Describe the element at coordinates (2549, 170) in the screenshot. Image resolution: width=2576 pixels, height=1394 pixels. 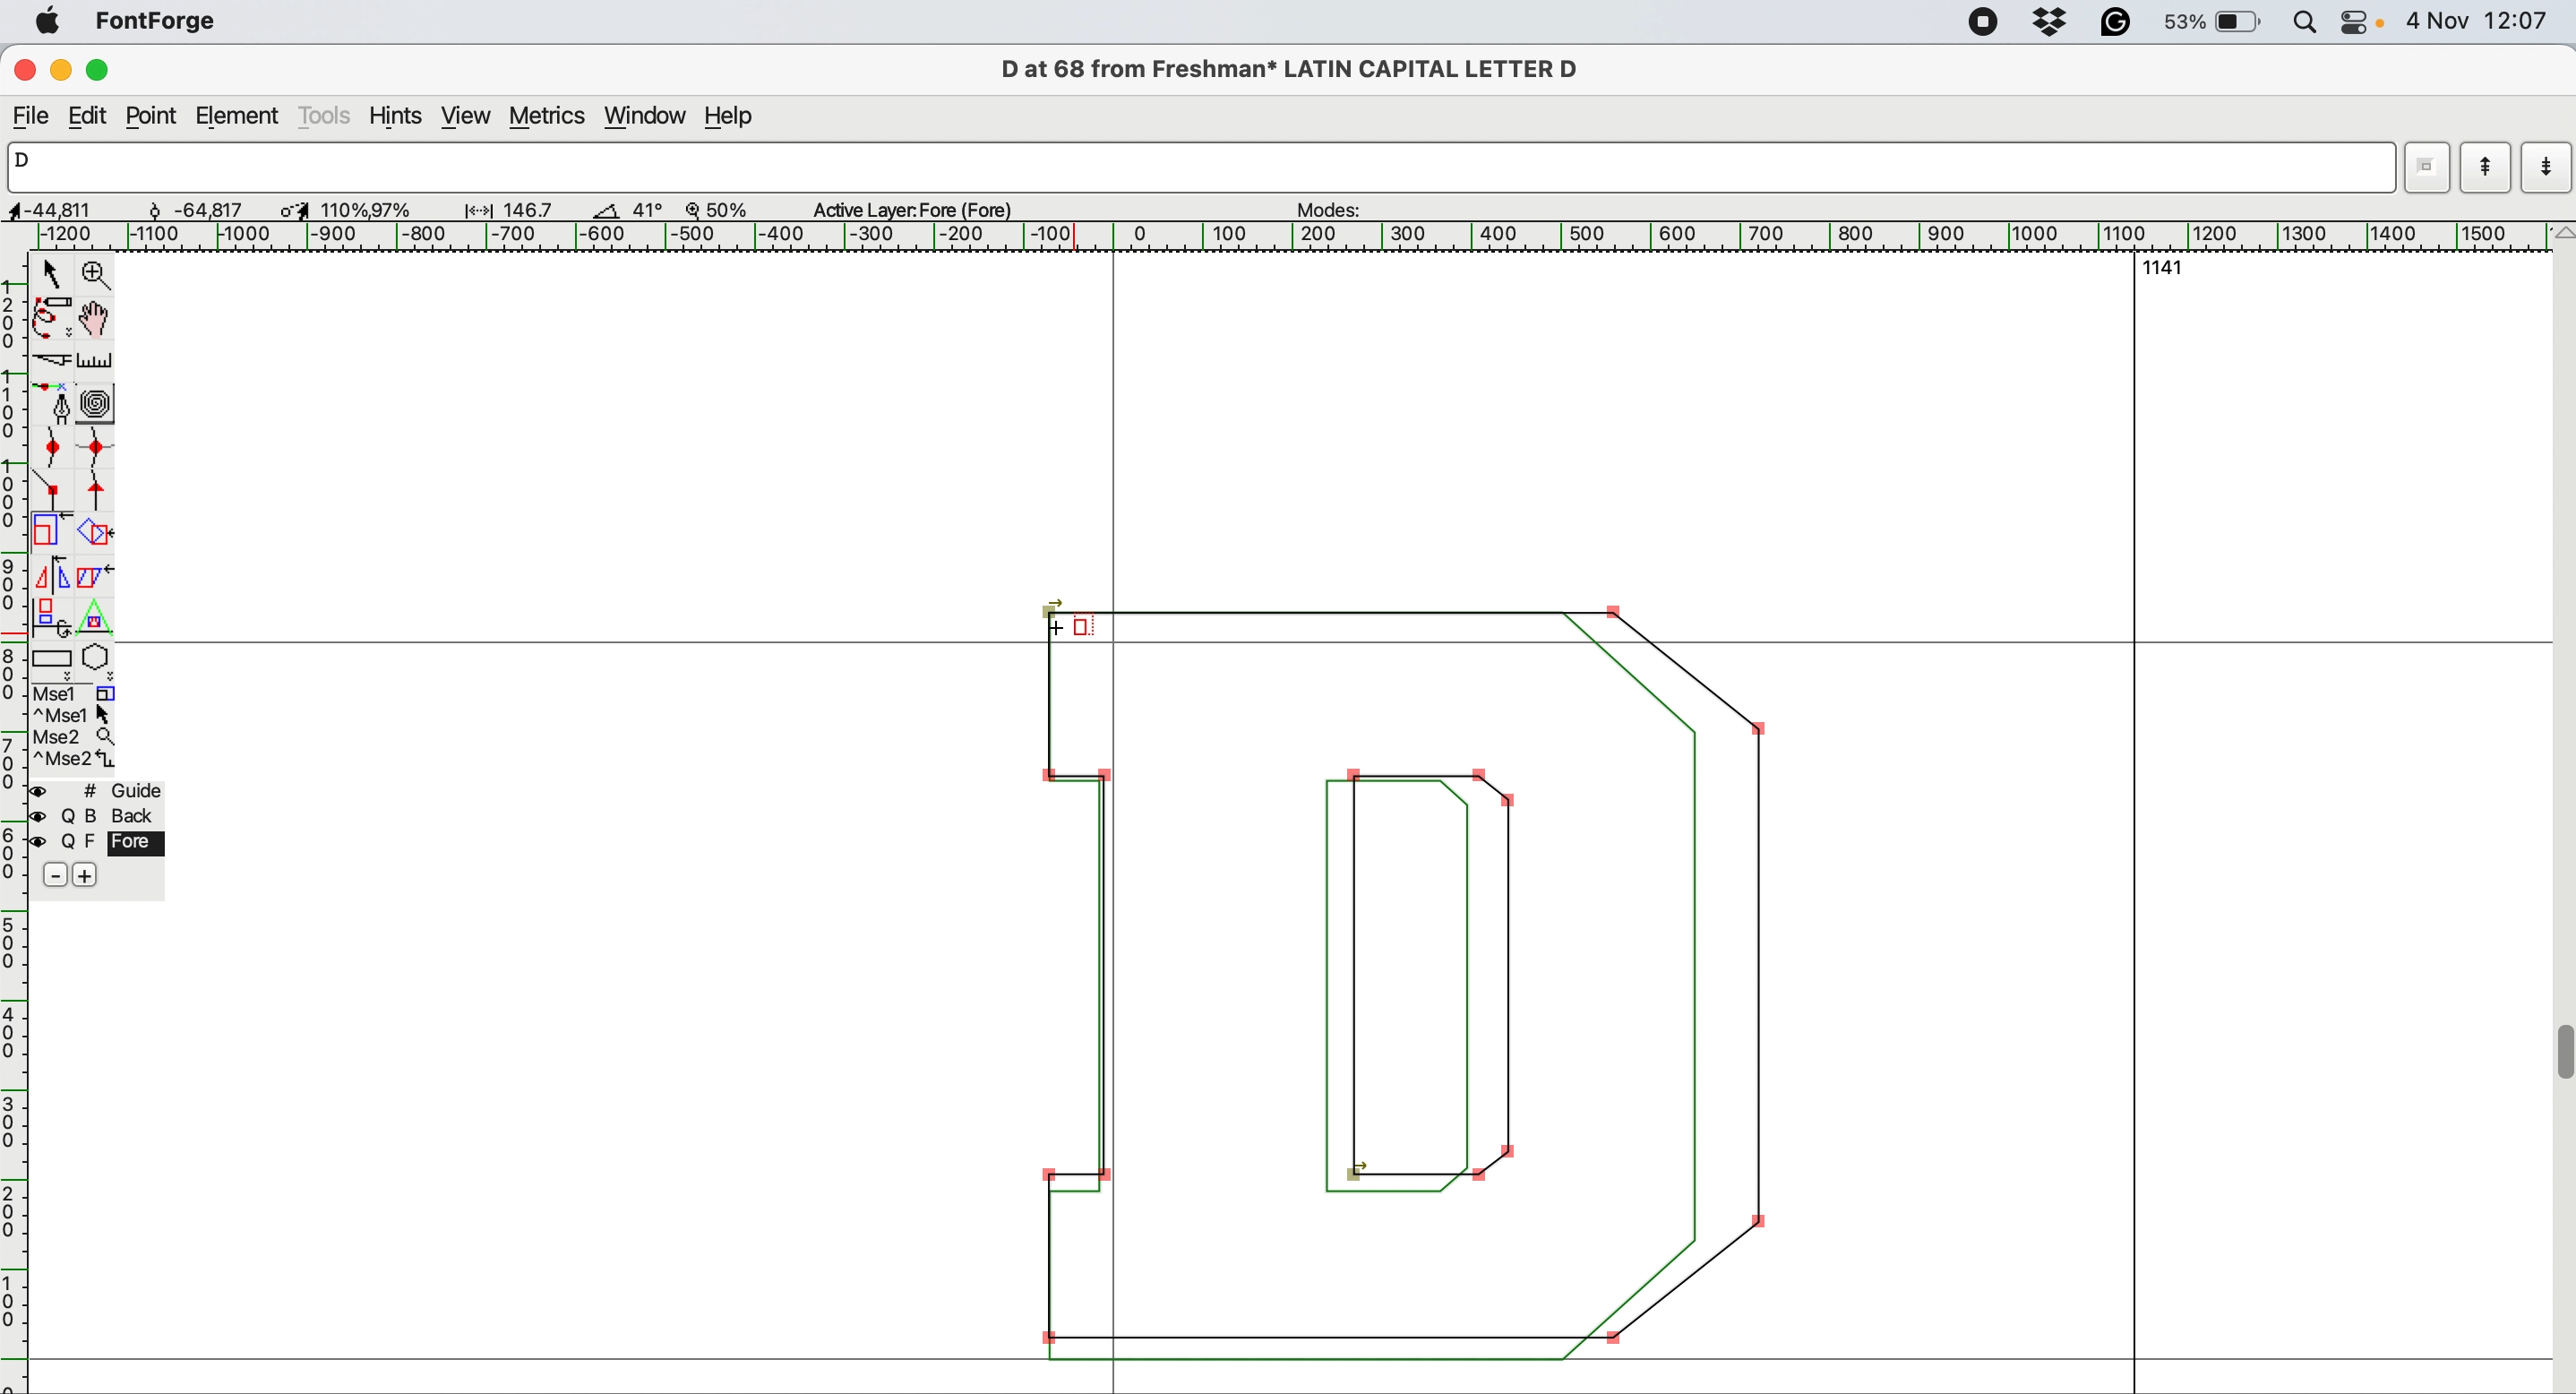
I see `next letter` at that location.